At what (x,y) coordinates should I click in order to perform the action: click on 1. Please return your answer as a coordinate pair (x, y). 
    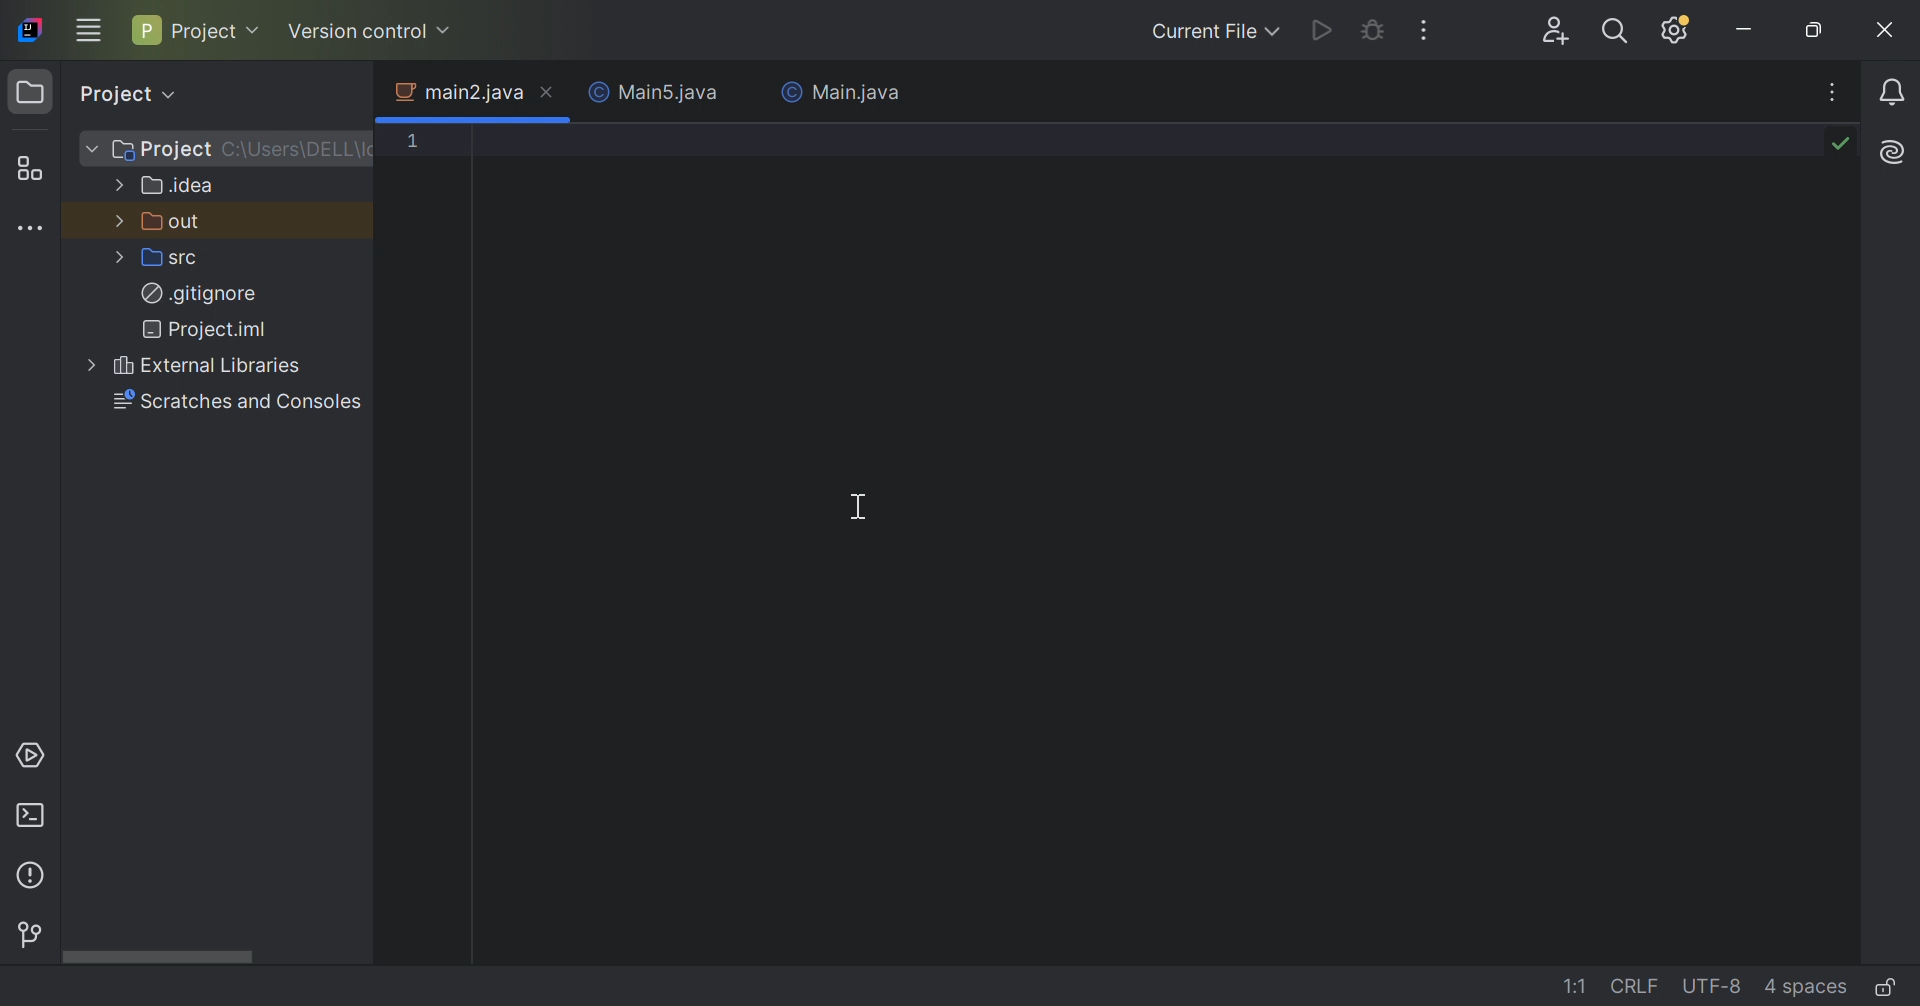
    Looking at the image, I should click on (413, 144).